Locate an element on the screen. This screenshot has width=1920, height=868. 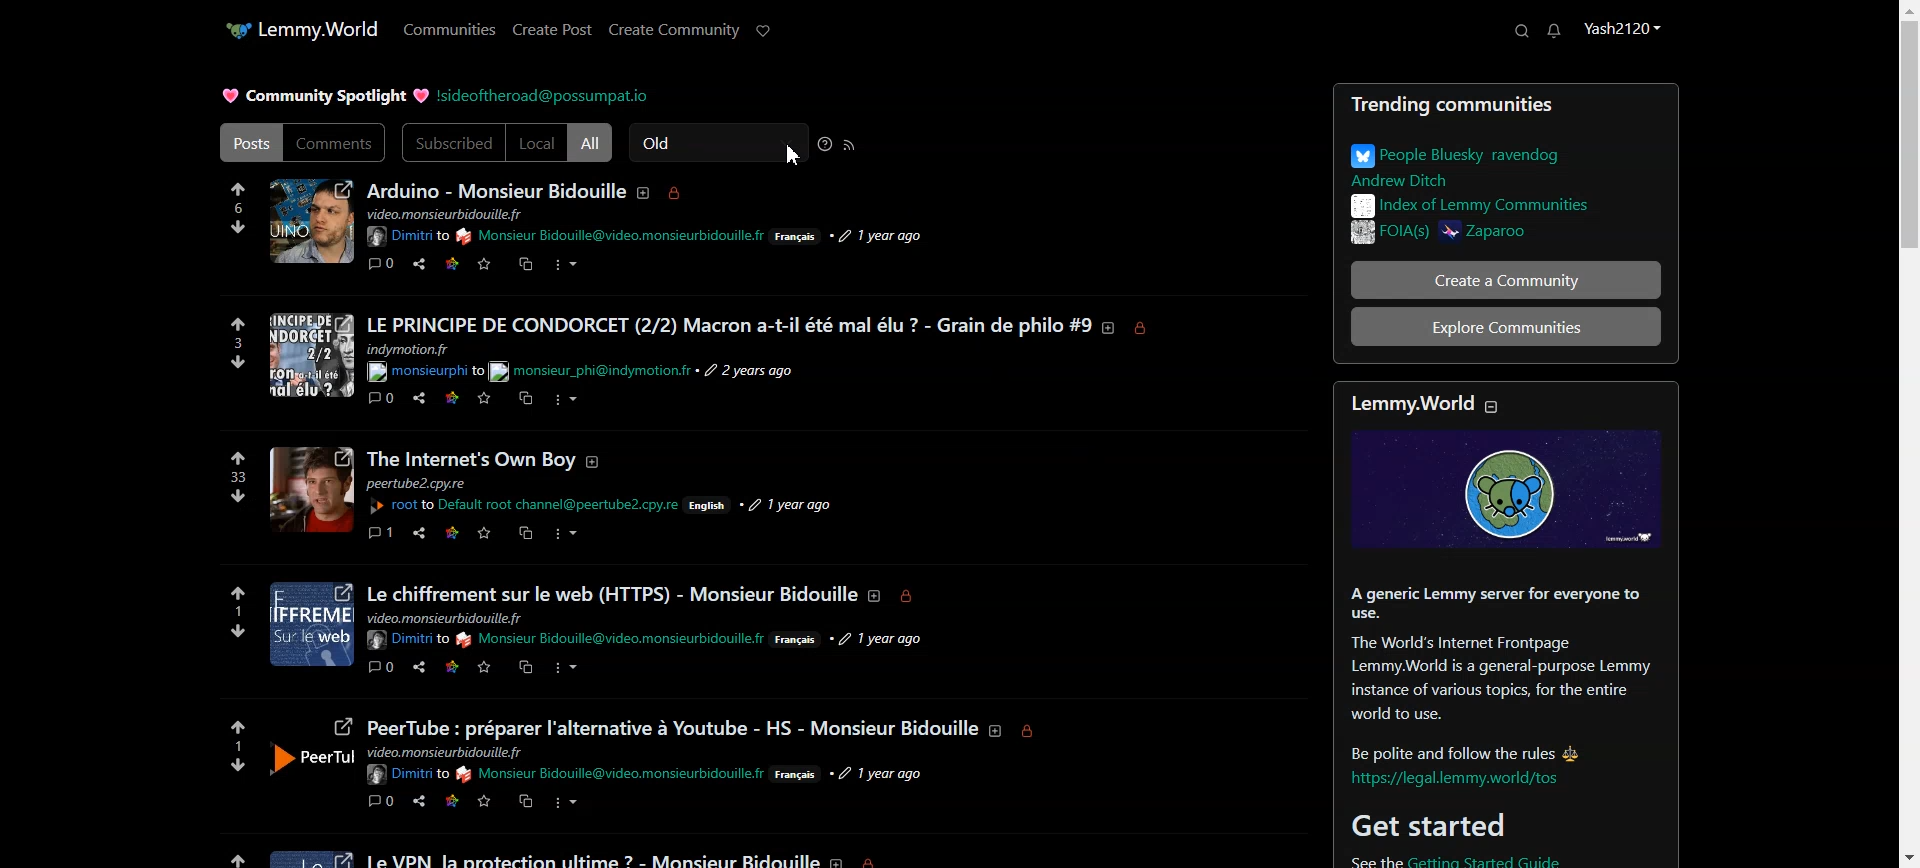
copy is located at coordinates (524, 399).